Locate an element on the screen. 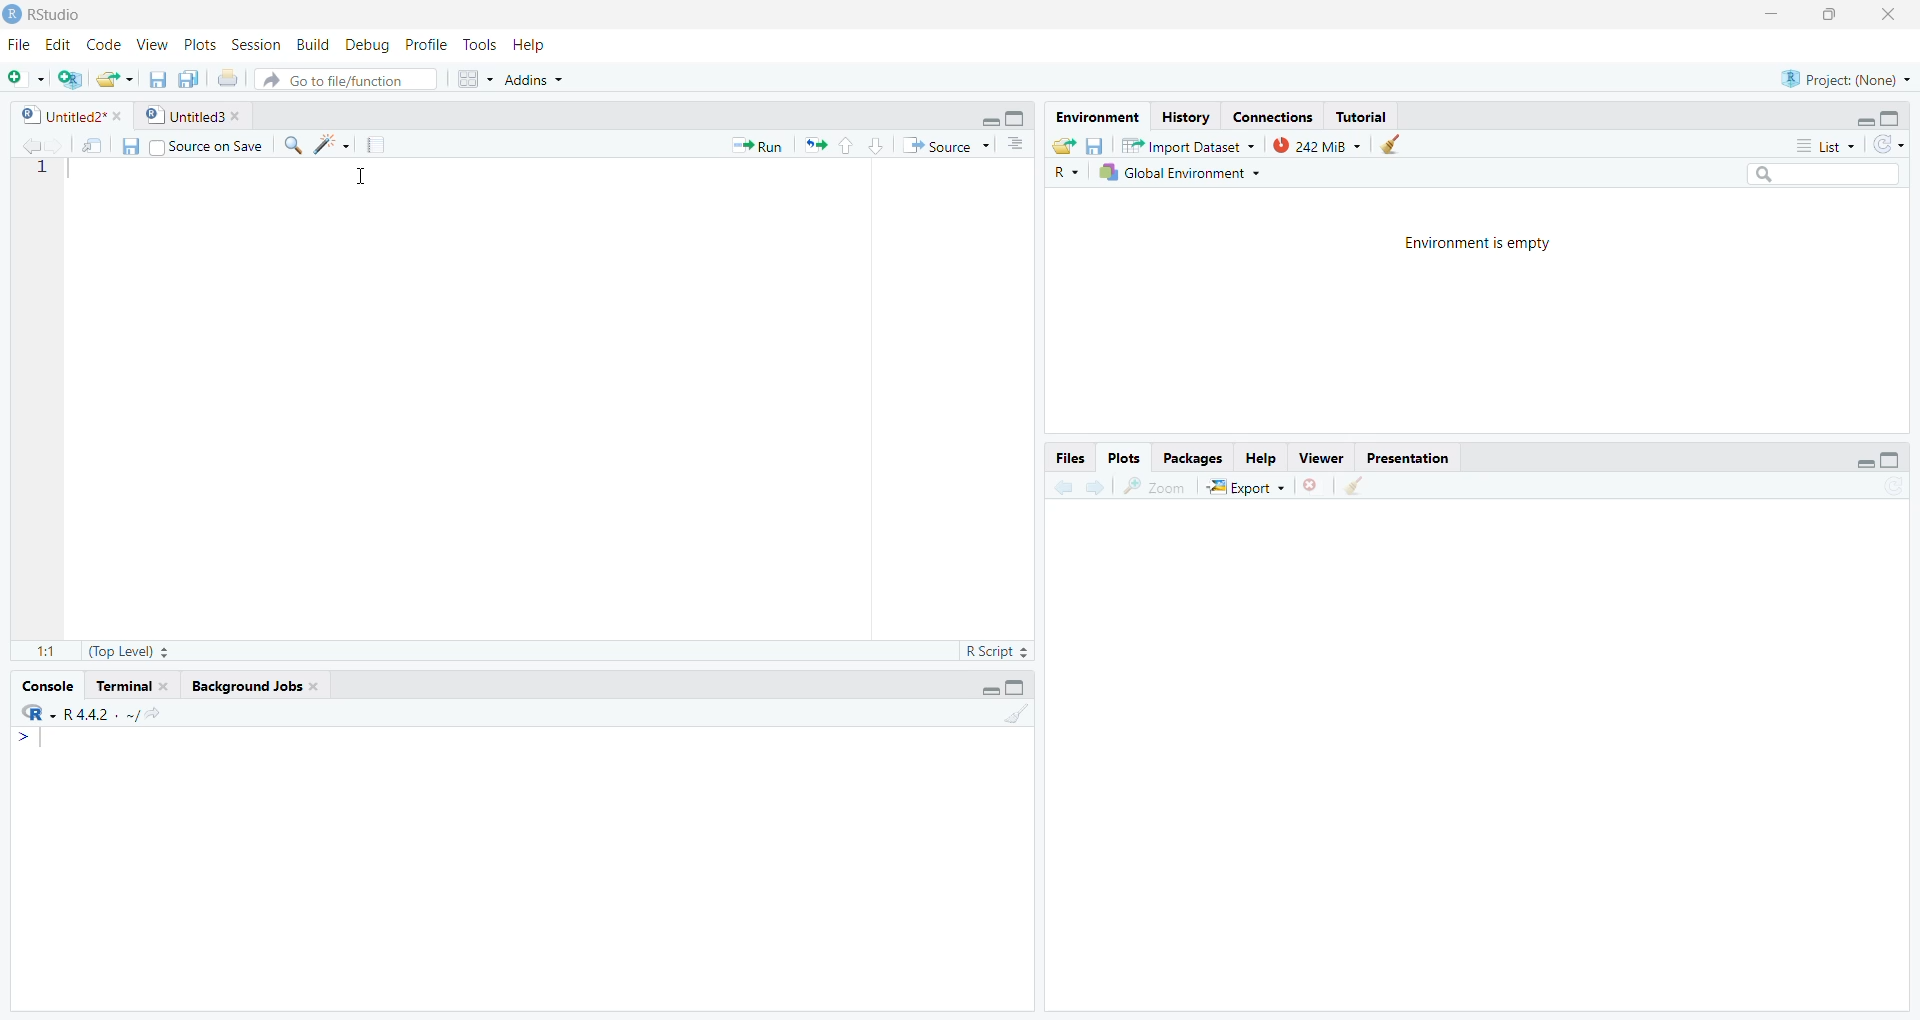 Image resolution: width=1920 pixels, height=1020 pixels. Close is located at coordinates (1887, 15).